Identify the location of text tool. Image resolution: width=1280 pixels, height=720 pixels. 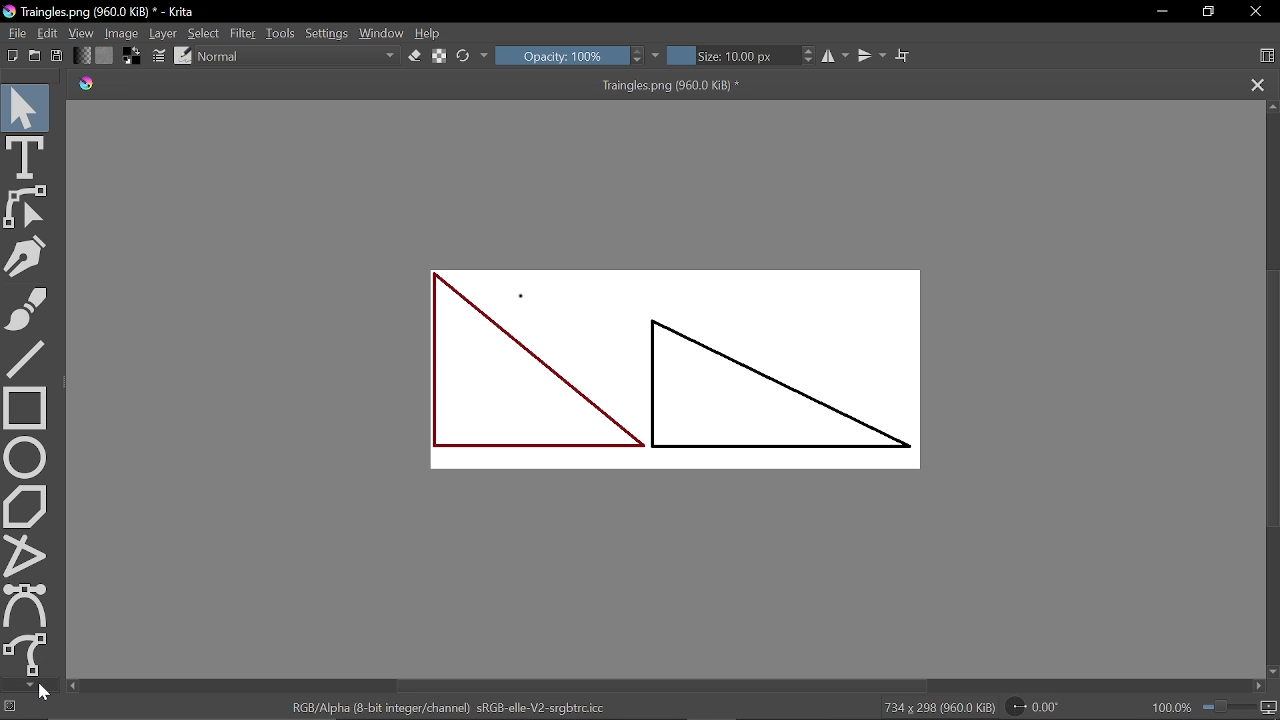
(26, 157).